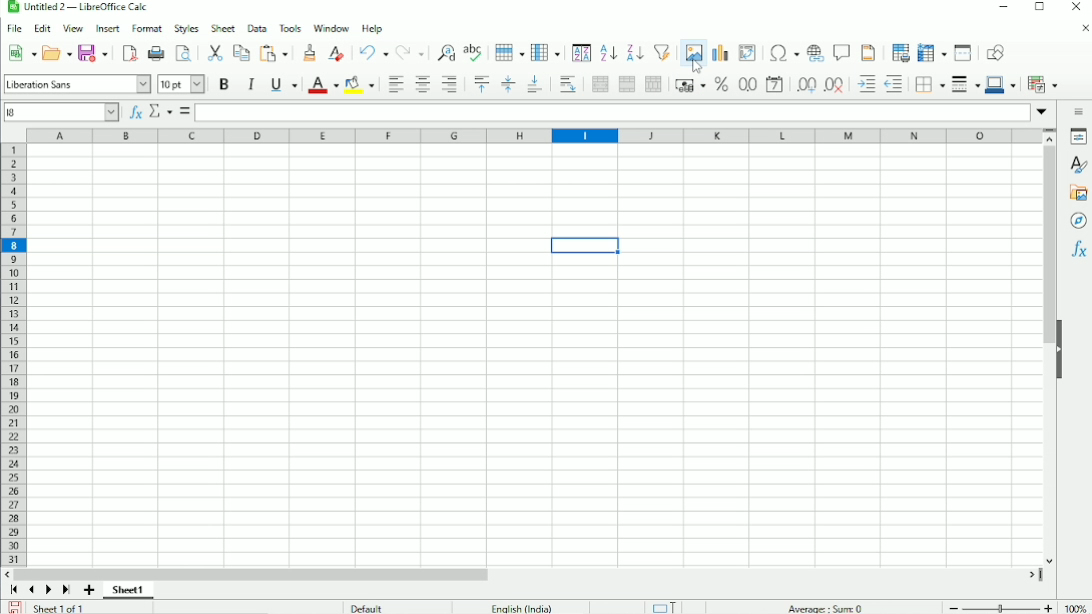  I want to click on Row headings, so click(15, 356).